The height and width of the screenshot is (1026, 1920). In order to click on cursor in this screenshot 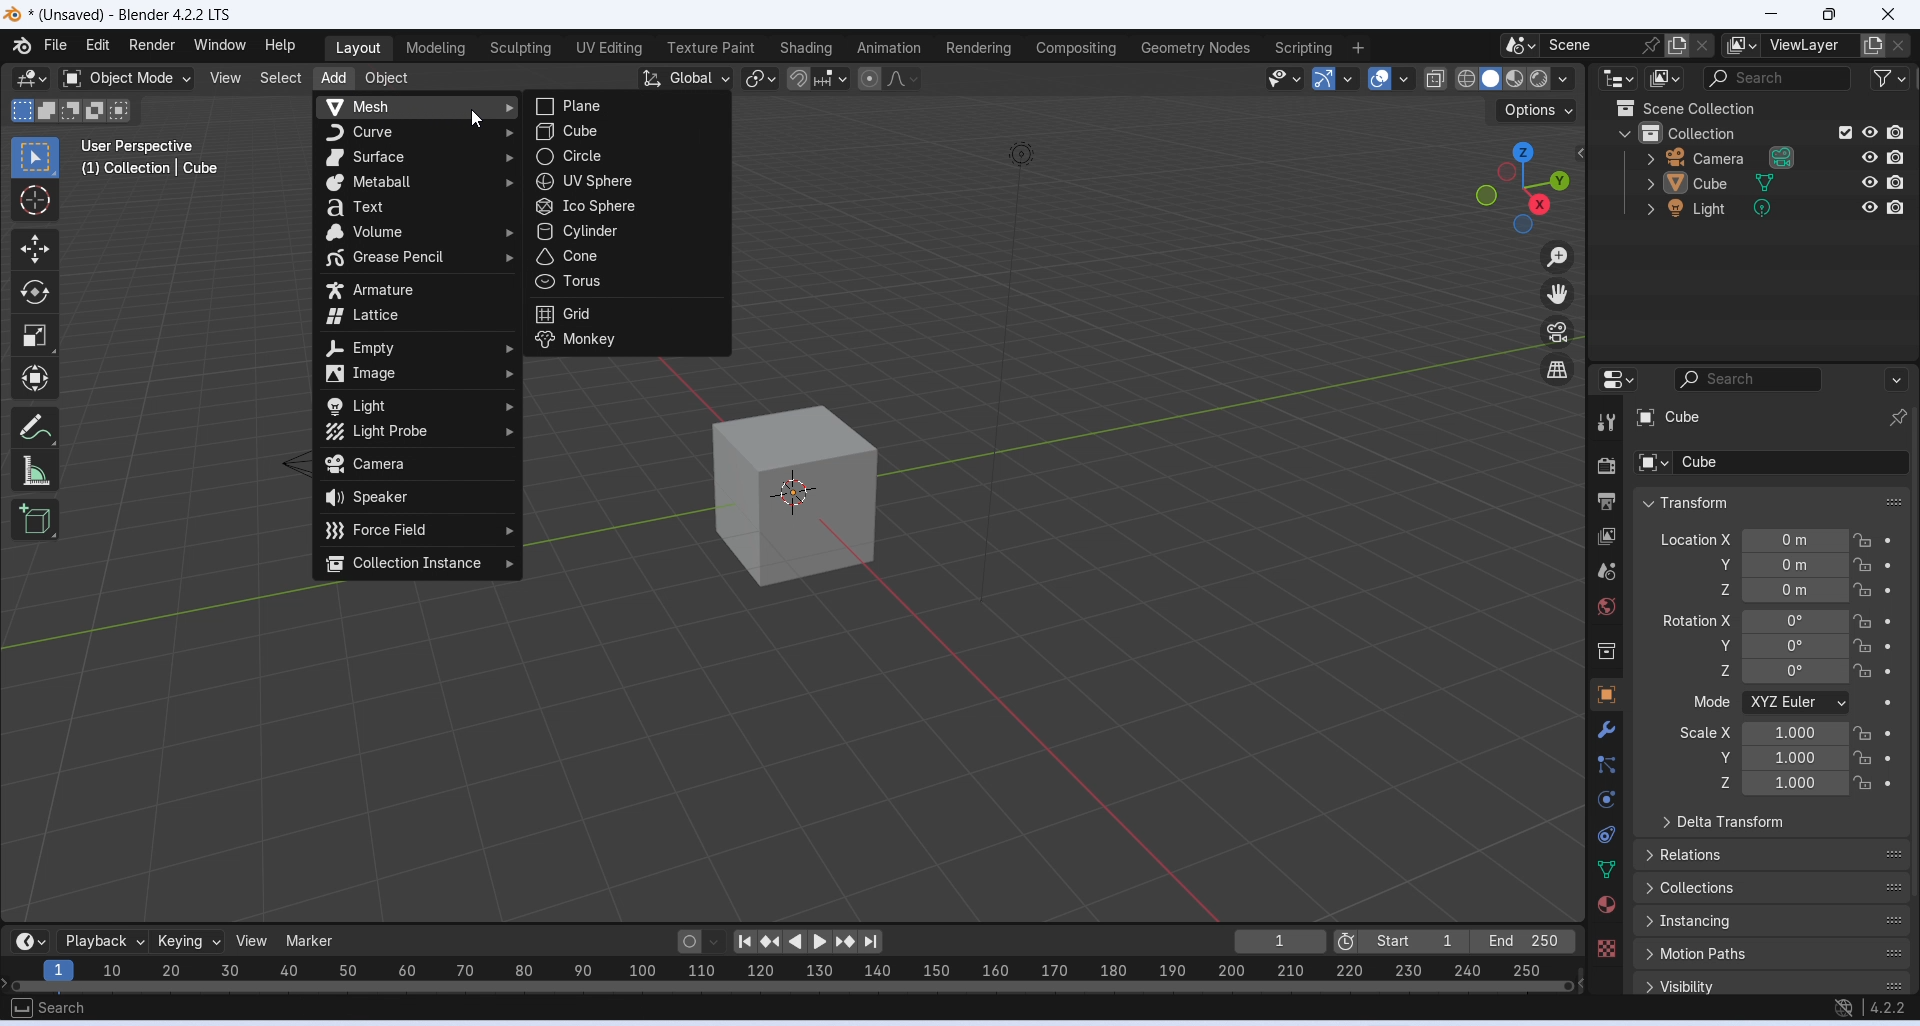, I will do `click(476, 118)`.